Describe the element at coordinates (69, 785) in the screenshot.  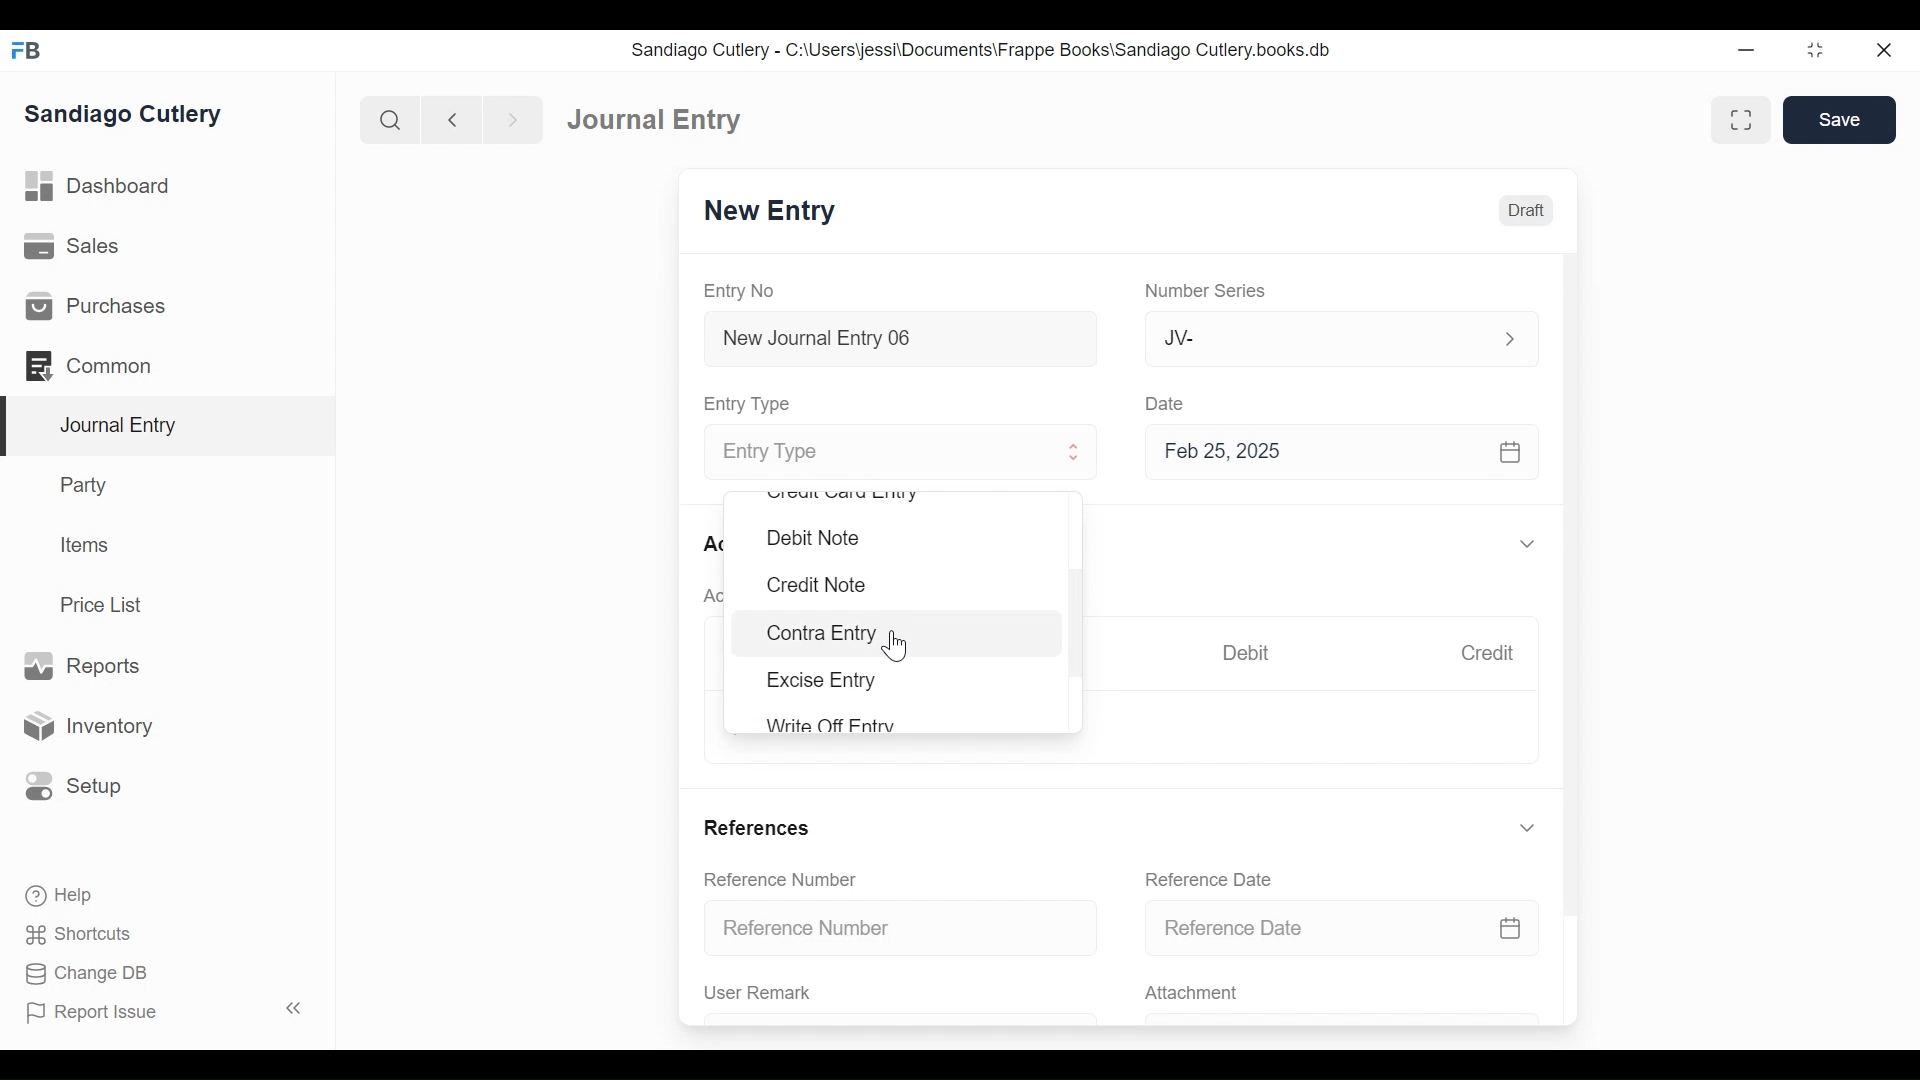
I see `Setup` at that location.